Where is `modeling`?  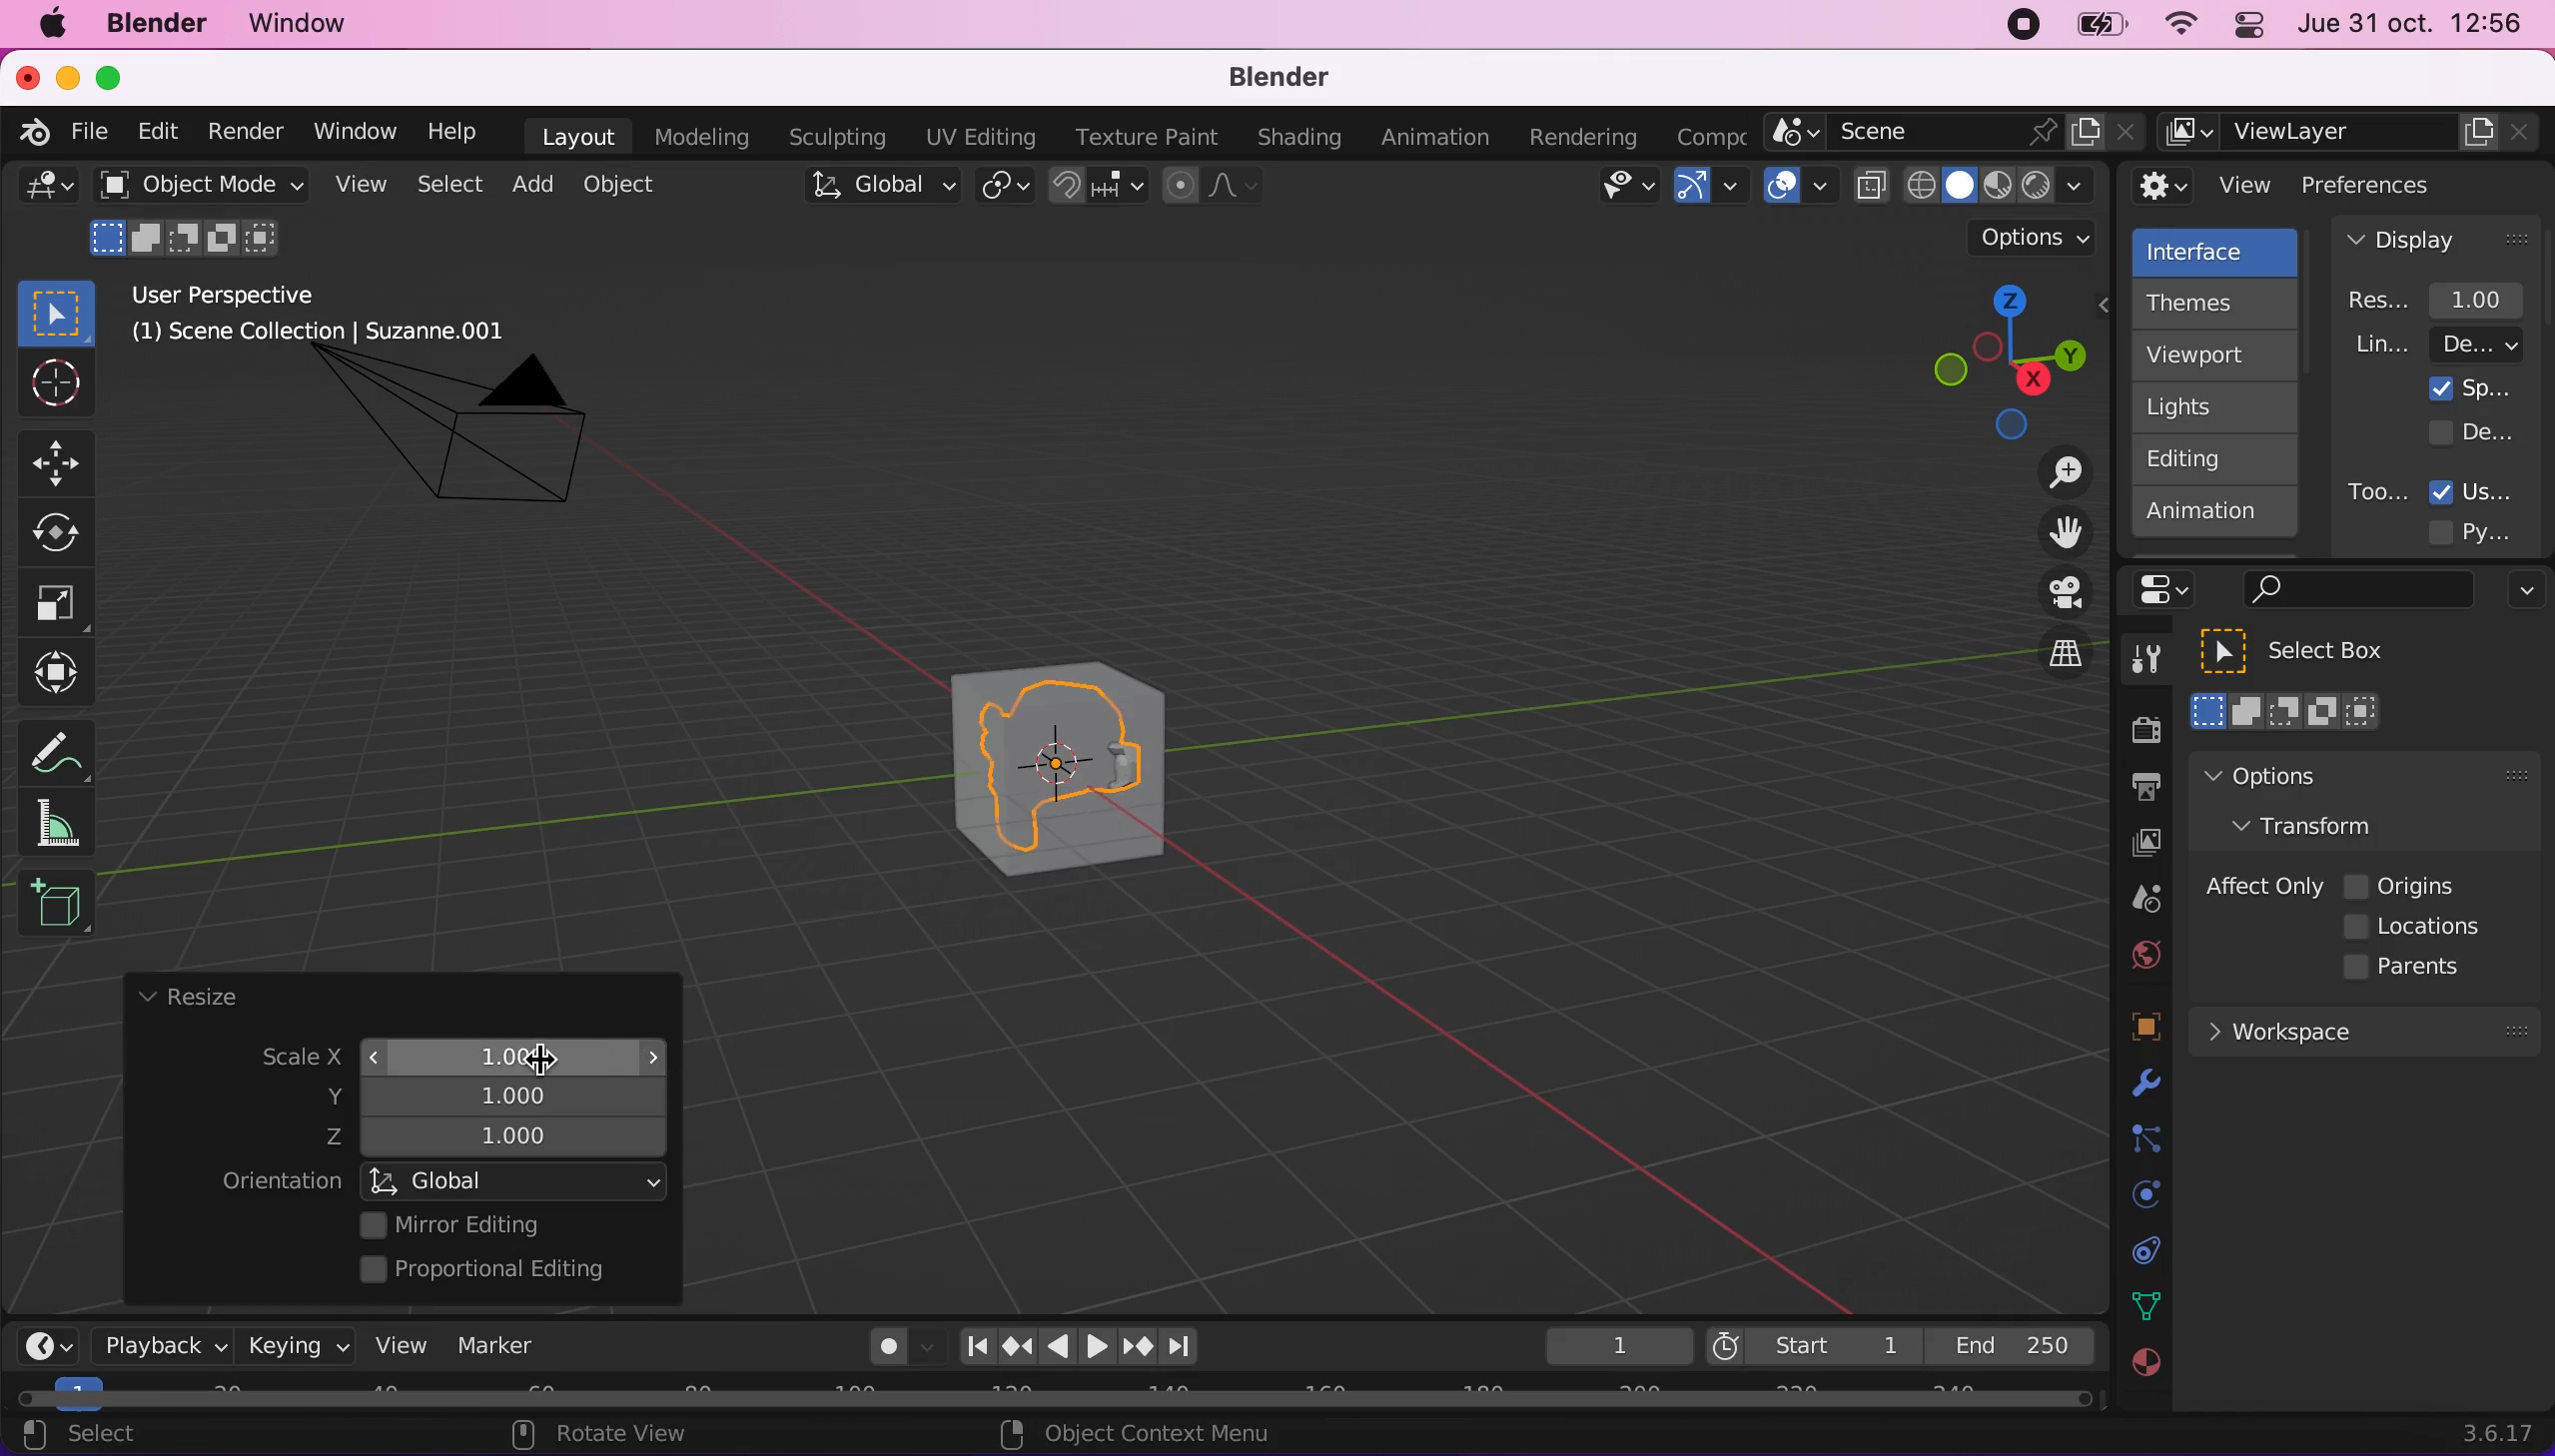 modeling is located at coordinates (698, 138).